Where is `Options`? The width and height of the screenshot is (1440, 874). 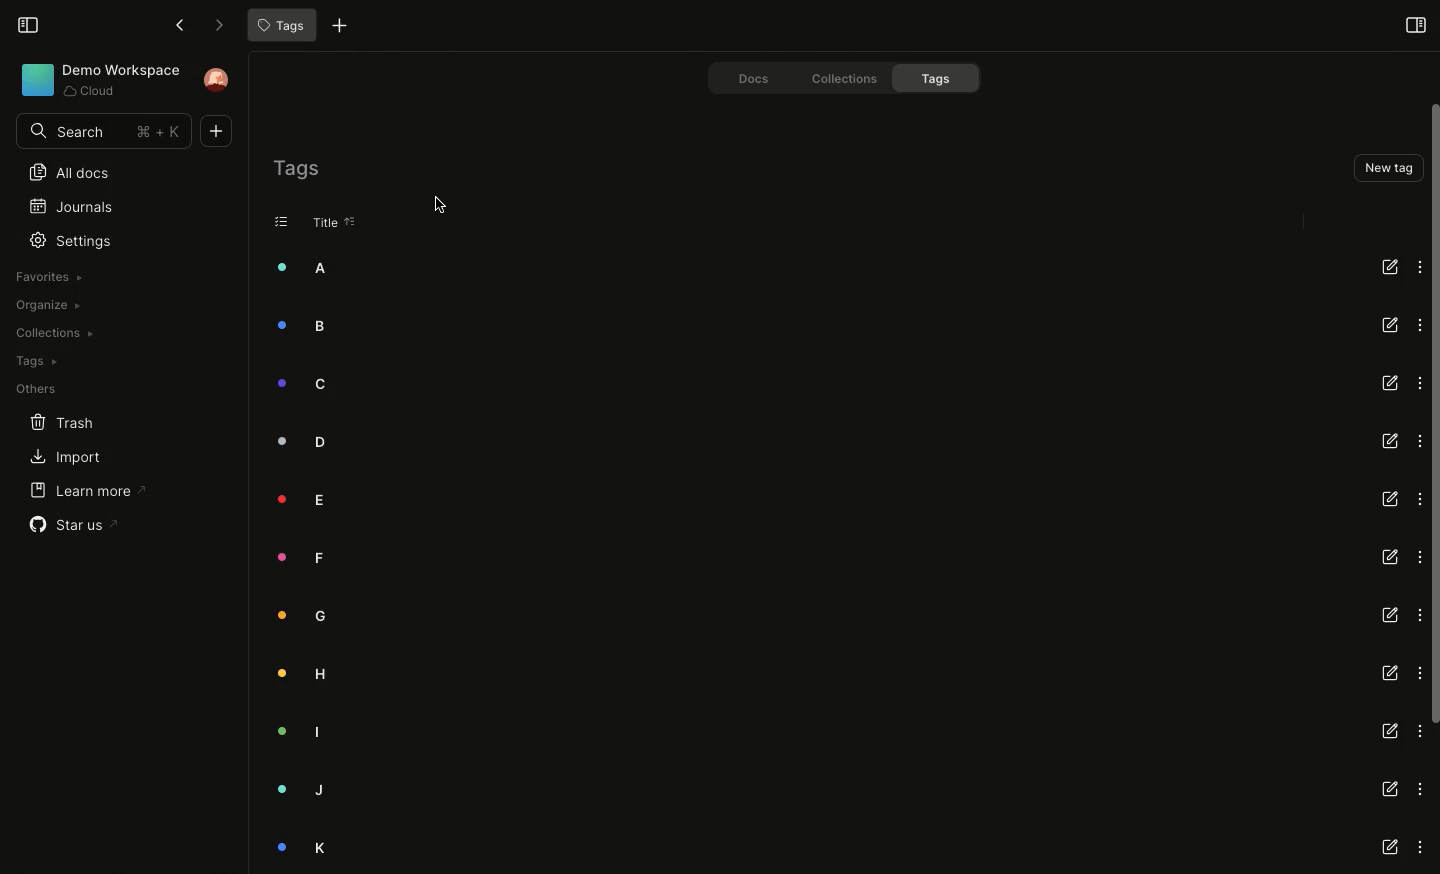 Options is located at coordinates (1420, 789).